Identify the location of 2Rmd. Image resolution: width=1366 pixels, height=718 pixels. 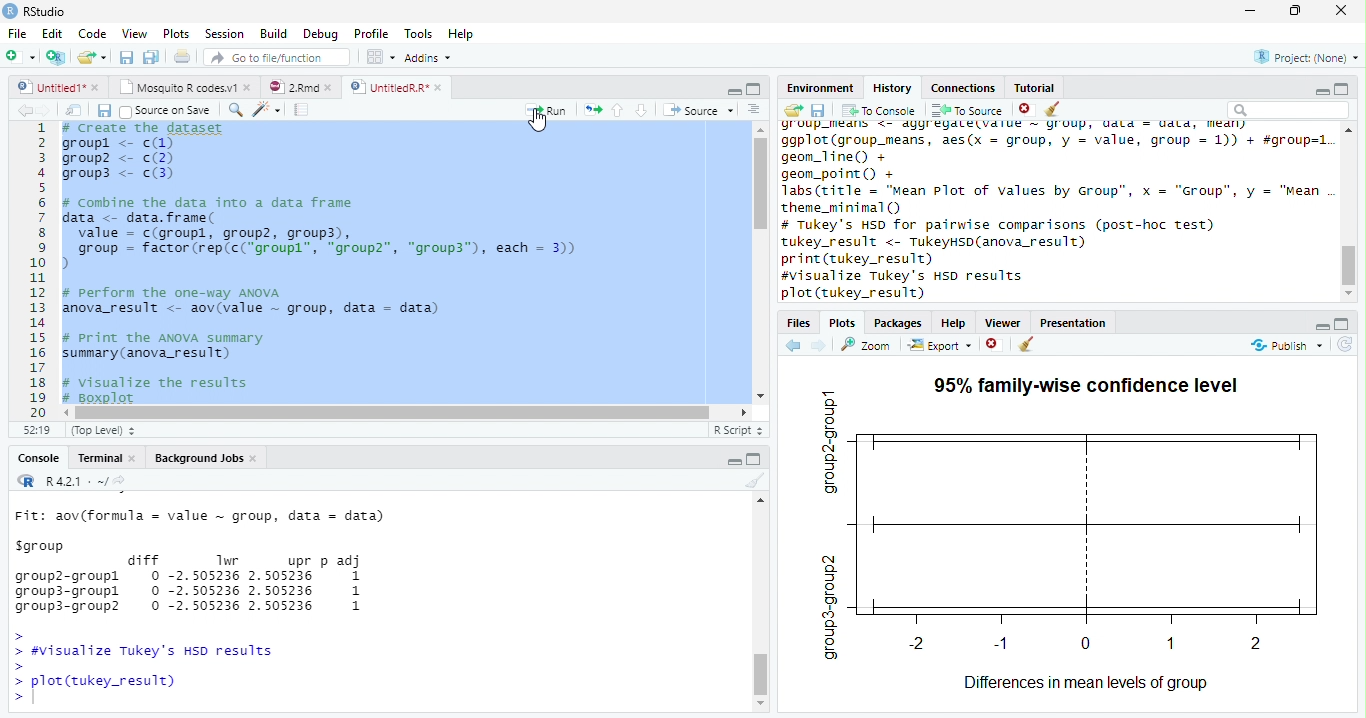
(299, 85).